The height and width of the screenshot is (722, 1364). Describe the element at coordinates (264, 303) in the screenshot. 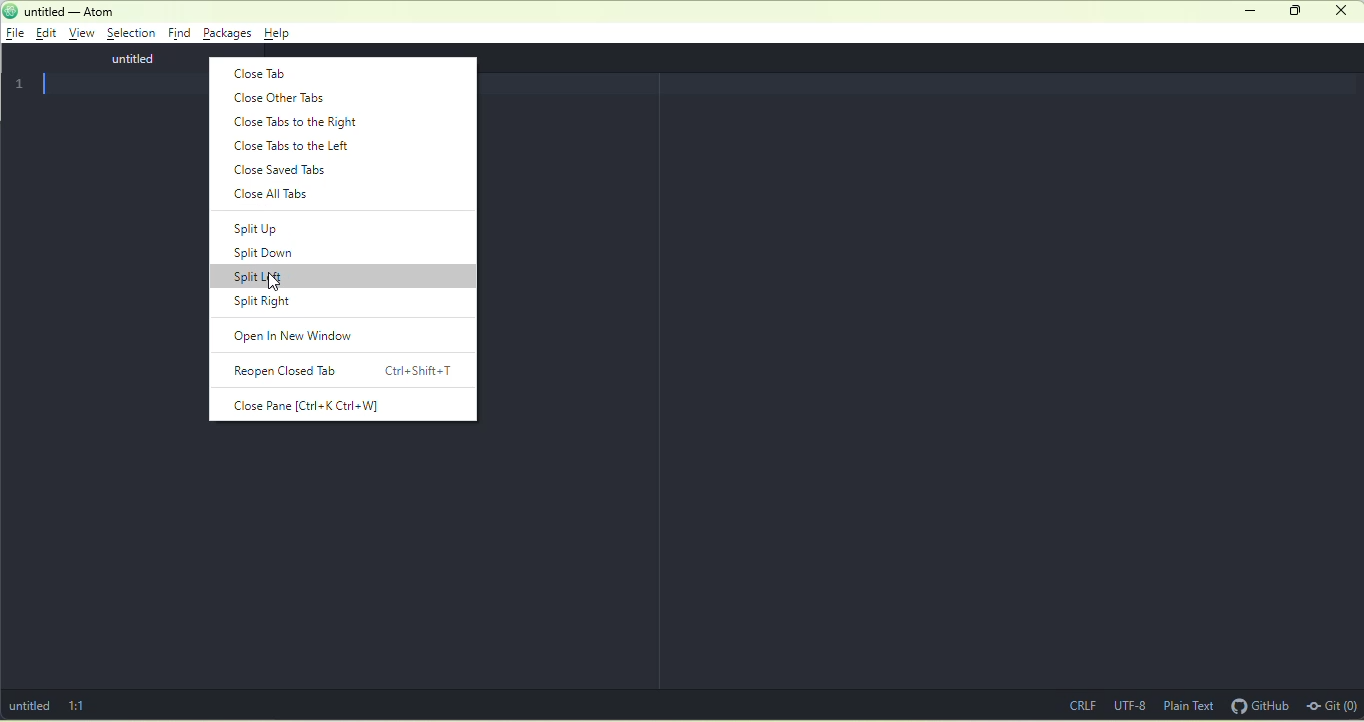

I see `split right` at that location.